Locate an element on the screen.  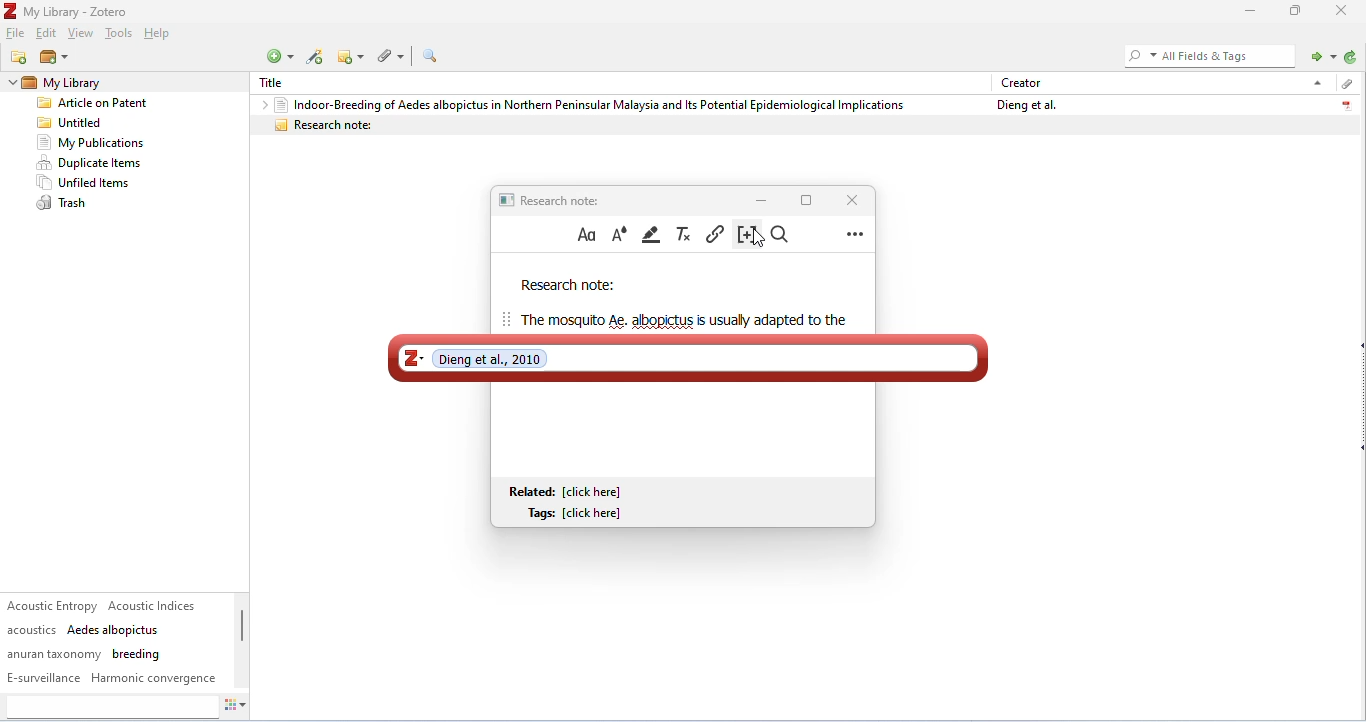
minimize is located at coordinates (762, 199).